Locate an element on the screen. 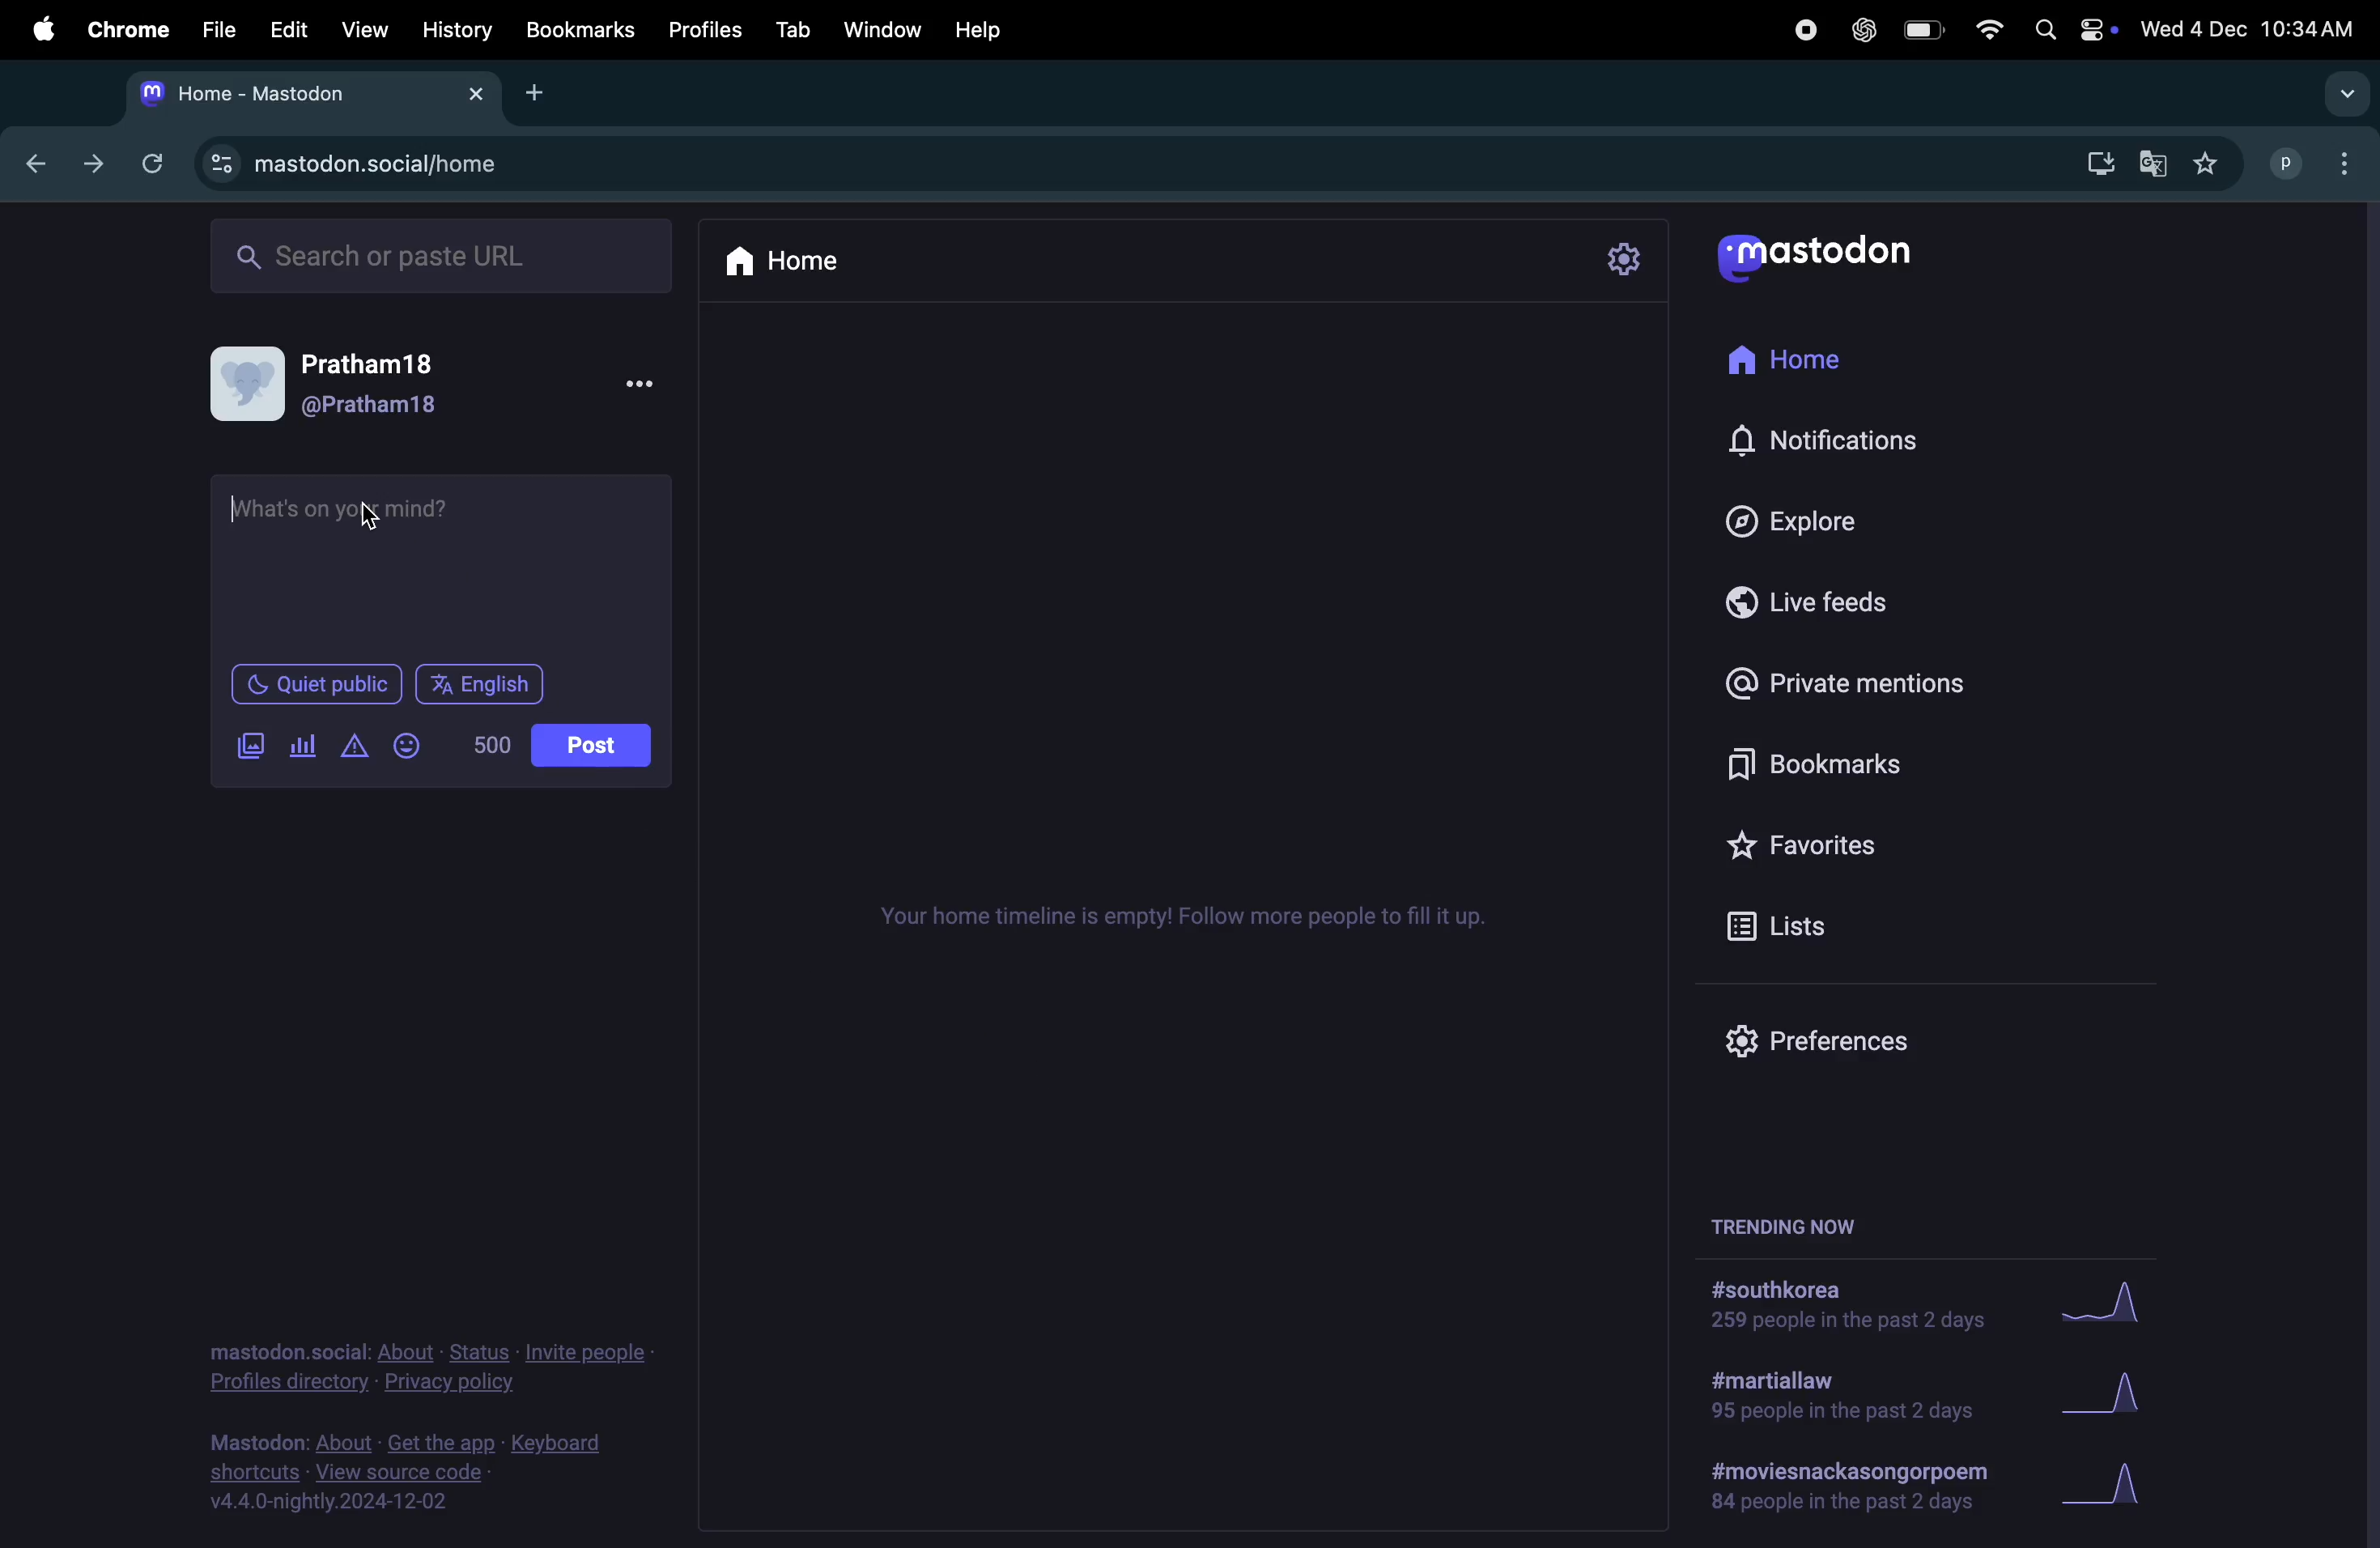 The height and width of the screenshot is (1548, 2380). user profile is located at coordinates (355, 383).